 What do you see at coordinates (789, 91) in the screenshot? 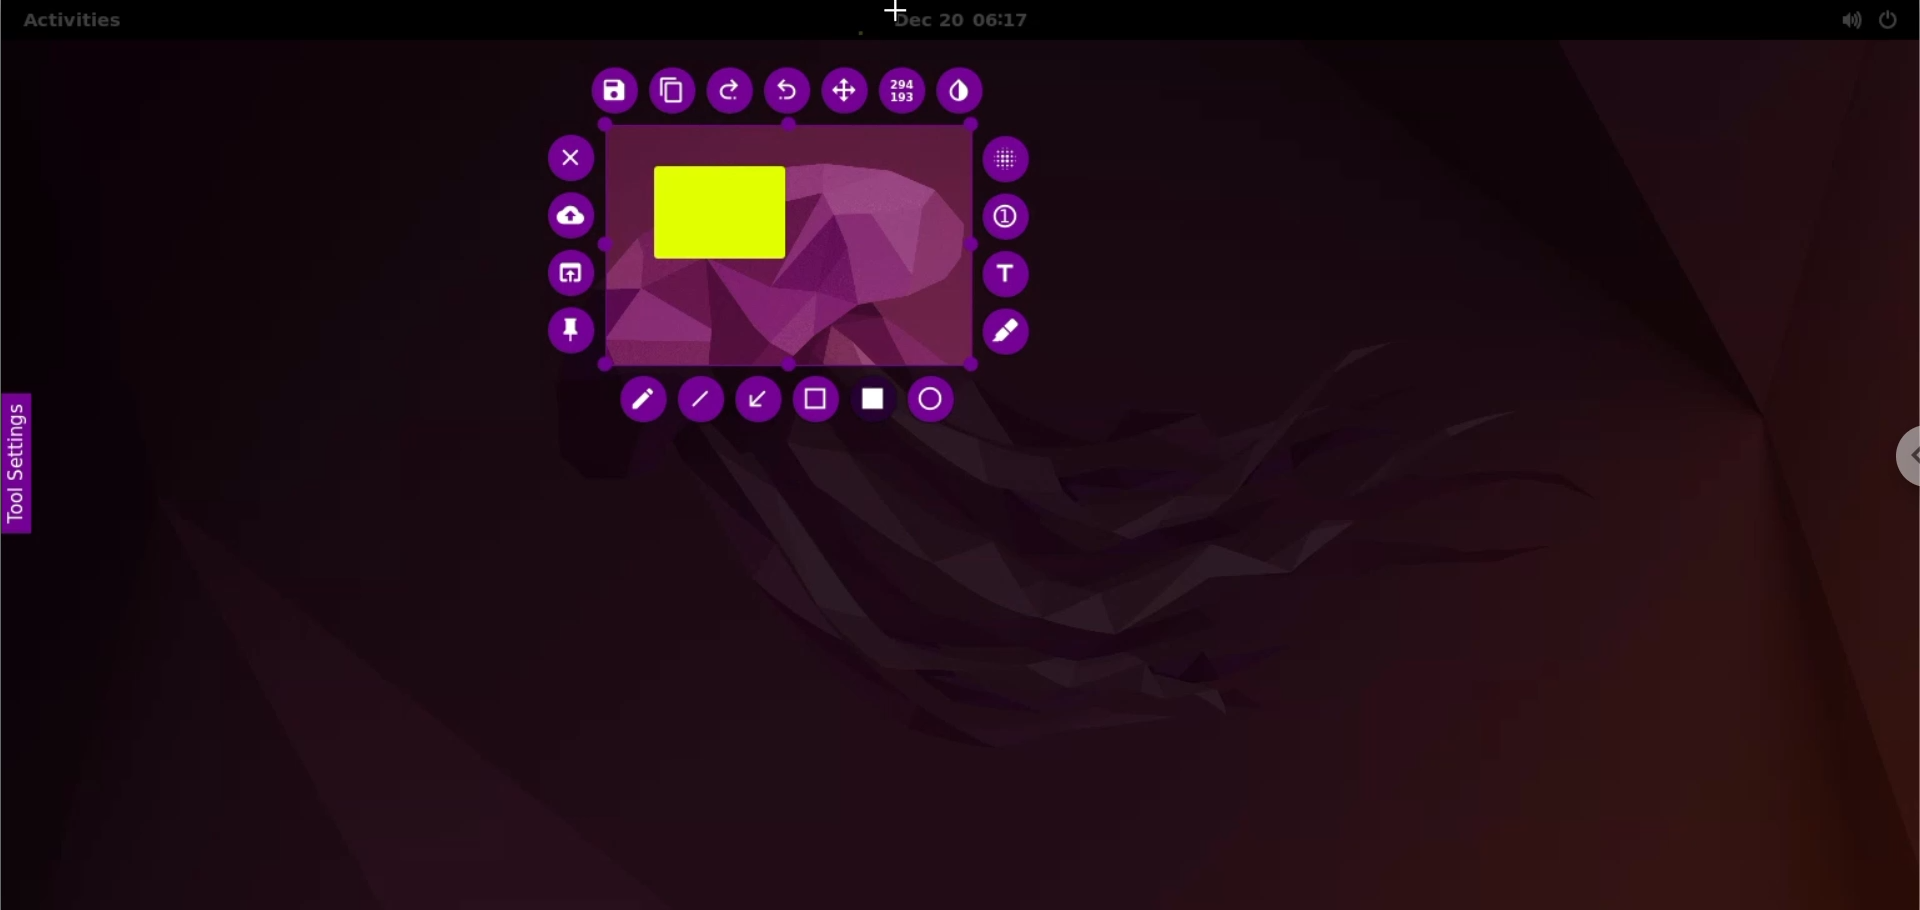
I see `undo ` at bounding box center [789, 91].